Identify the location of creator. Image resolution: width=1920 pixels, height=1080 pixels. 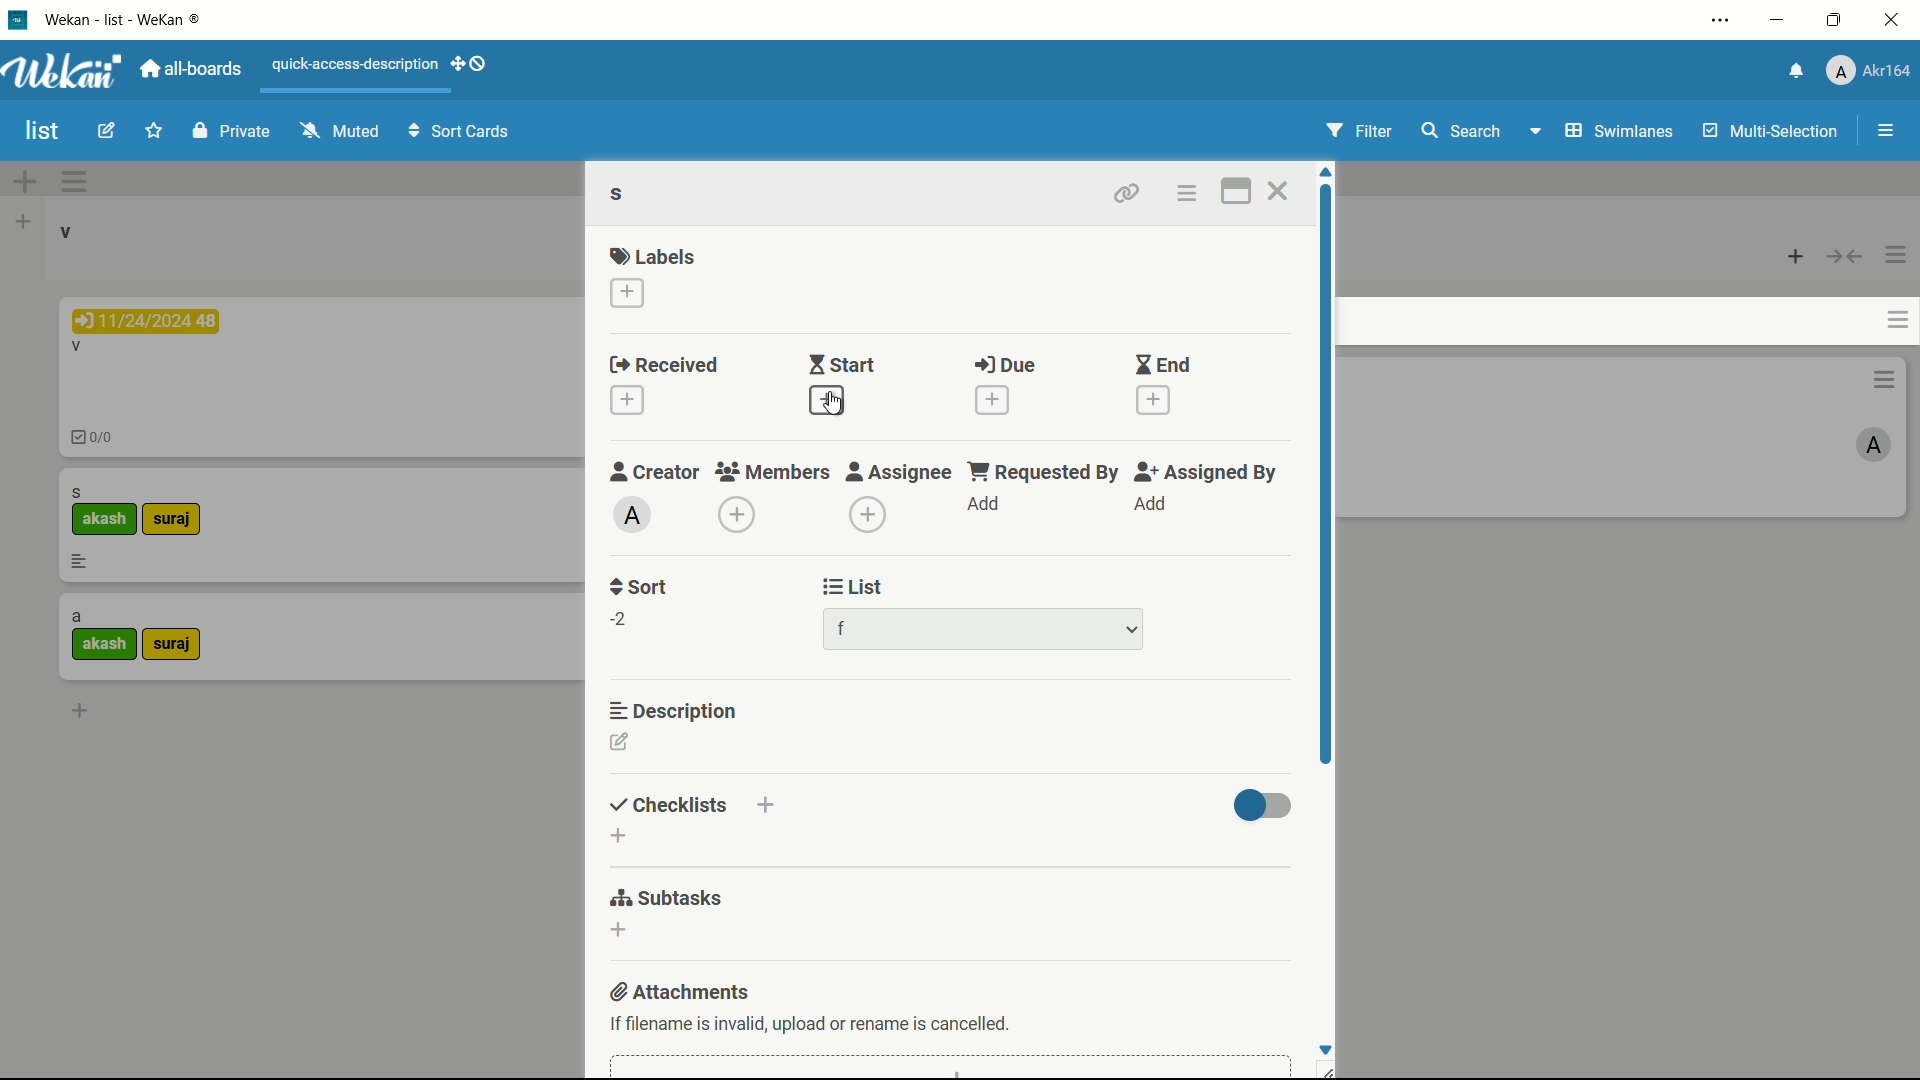
(650, 471).